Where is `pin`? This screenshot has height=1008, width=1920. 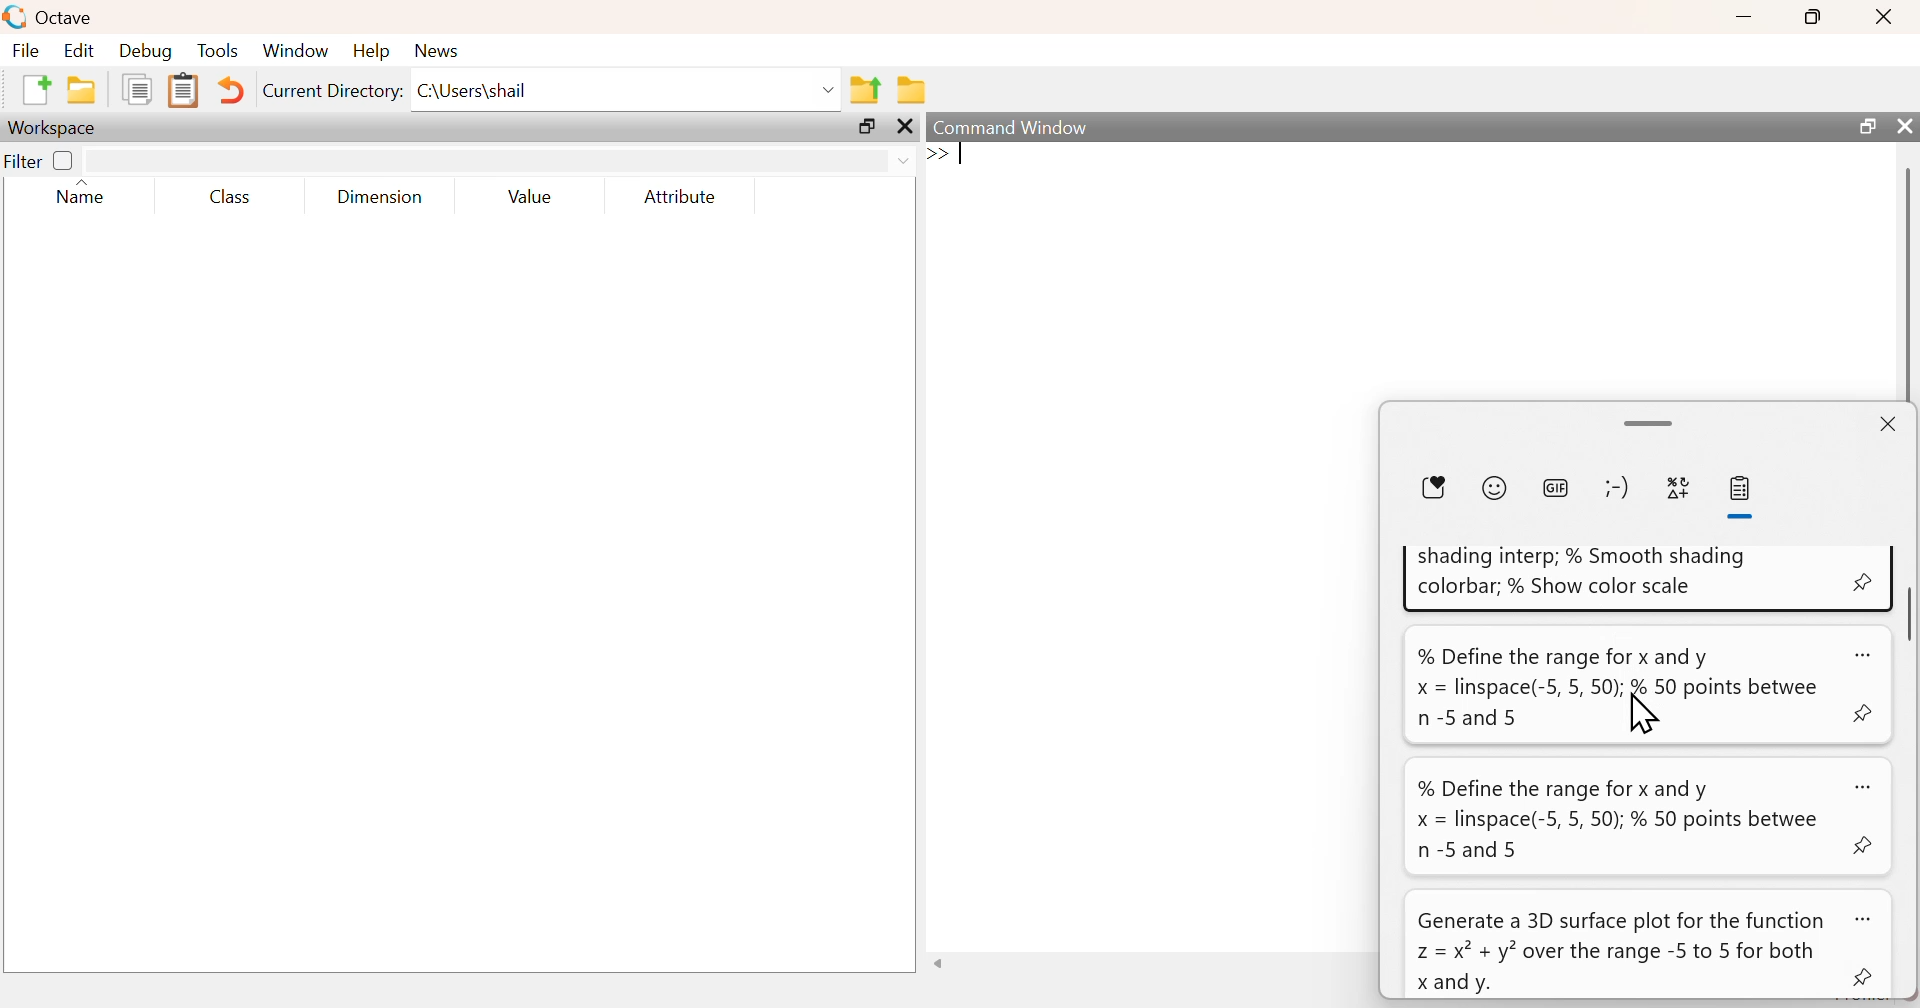 pin is located at coordinates (1865, 847).